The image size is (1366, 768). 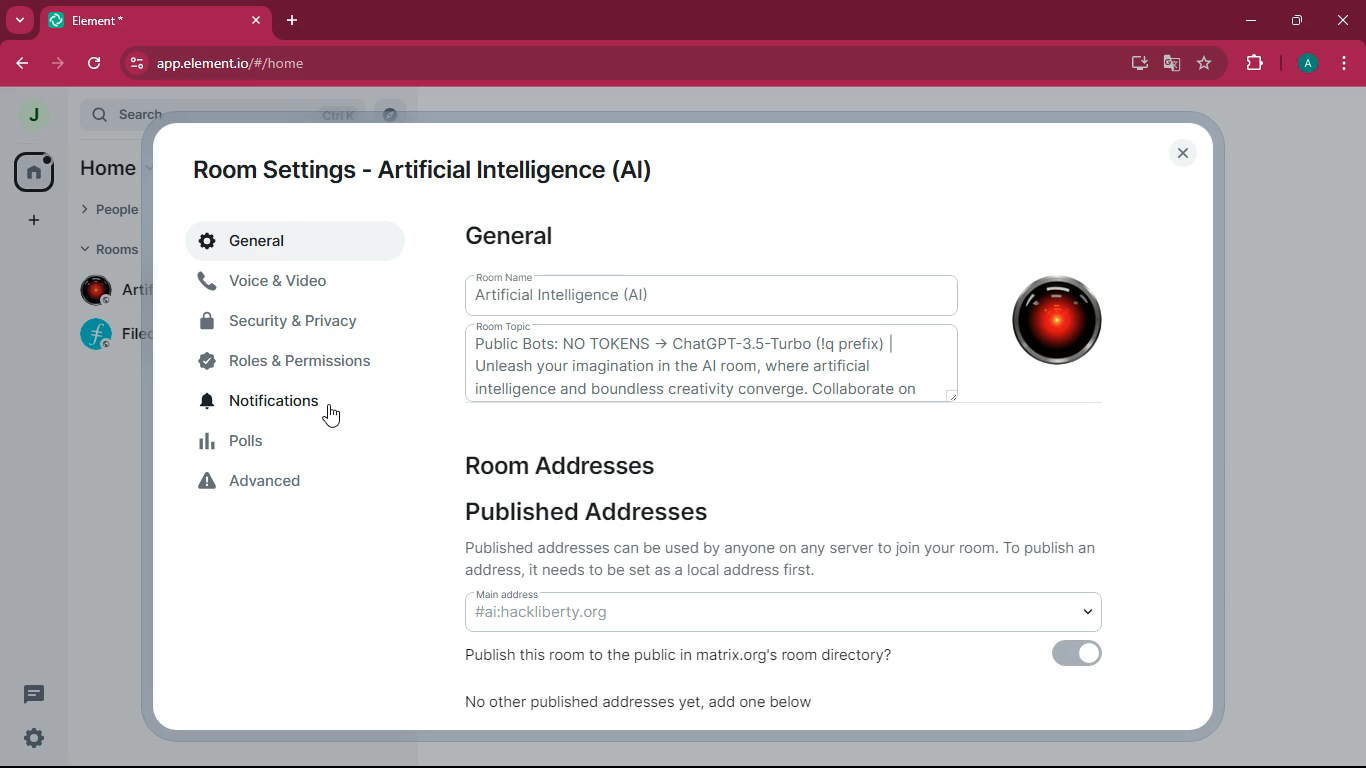 I want to click on extensions, so click(x=1255, y=63).